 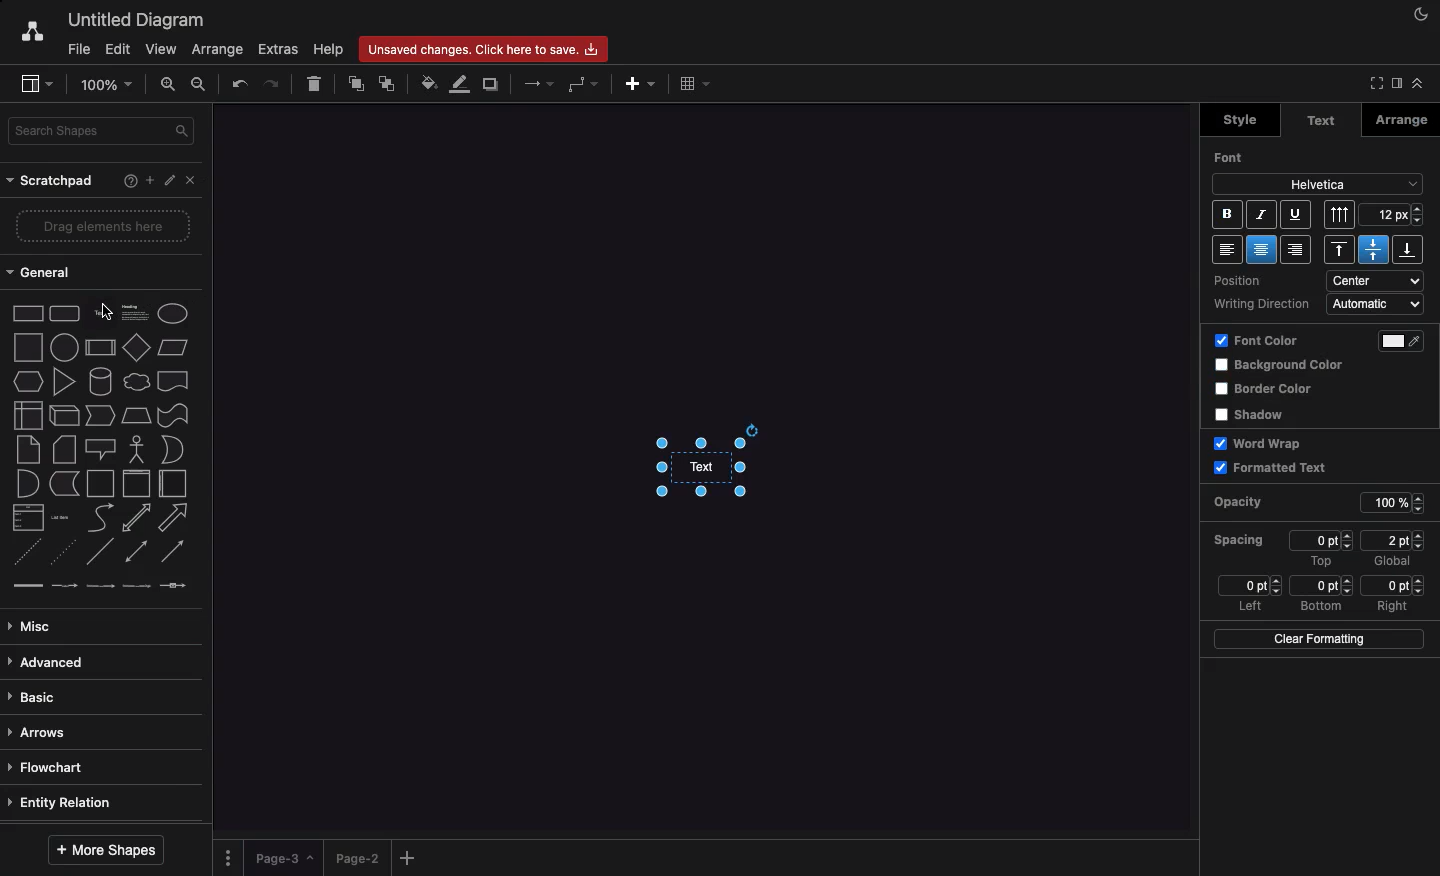 I want to click on Formatted text, so click(x=1271, y=467).